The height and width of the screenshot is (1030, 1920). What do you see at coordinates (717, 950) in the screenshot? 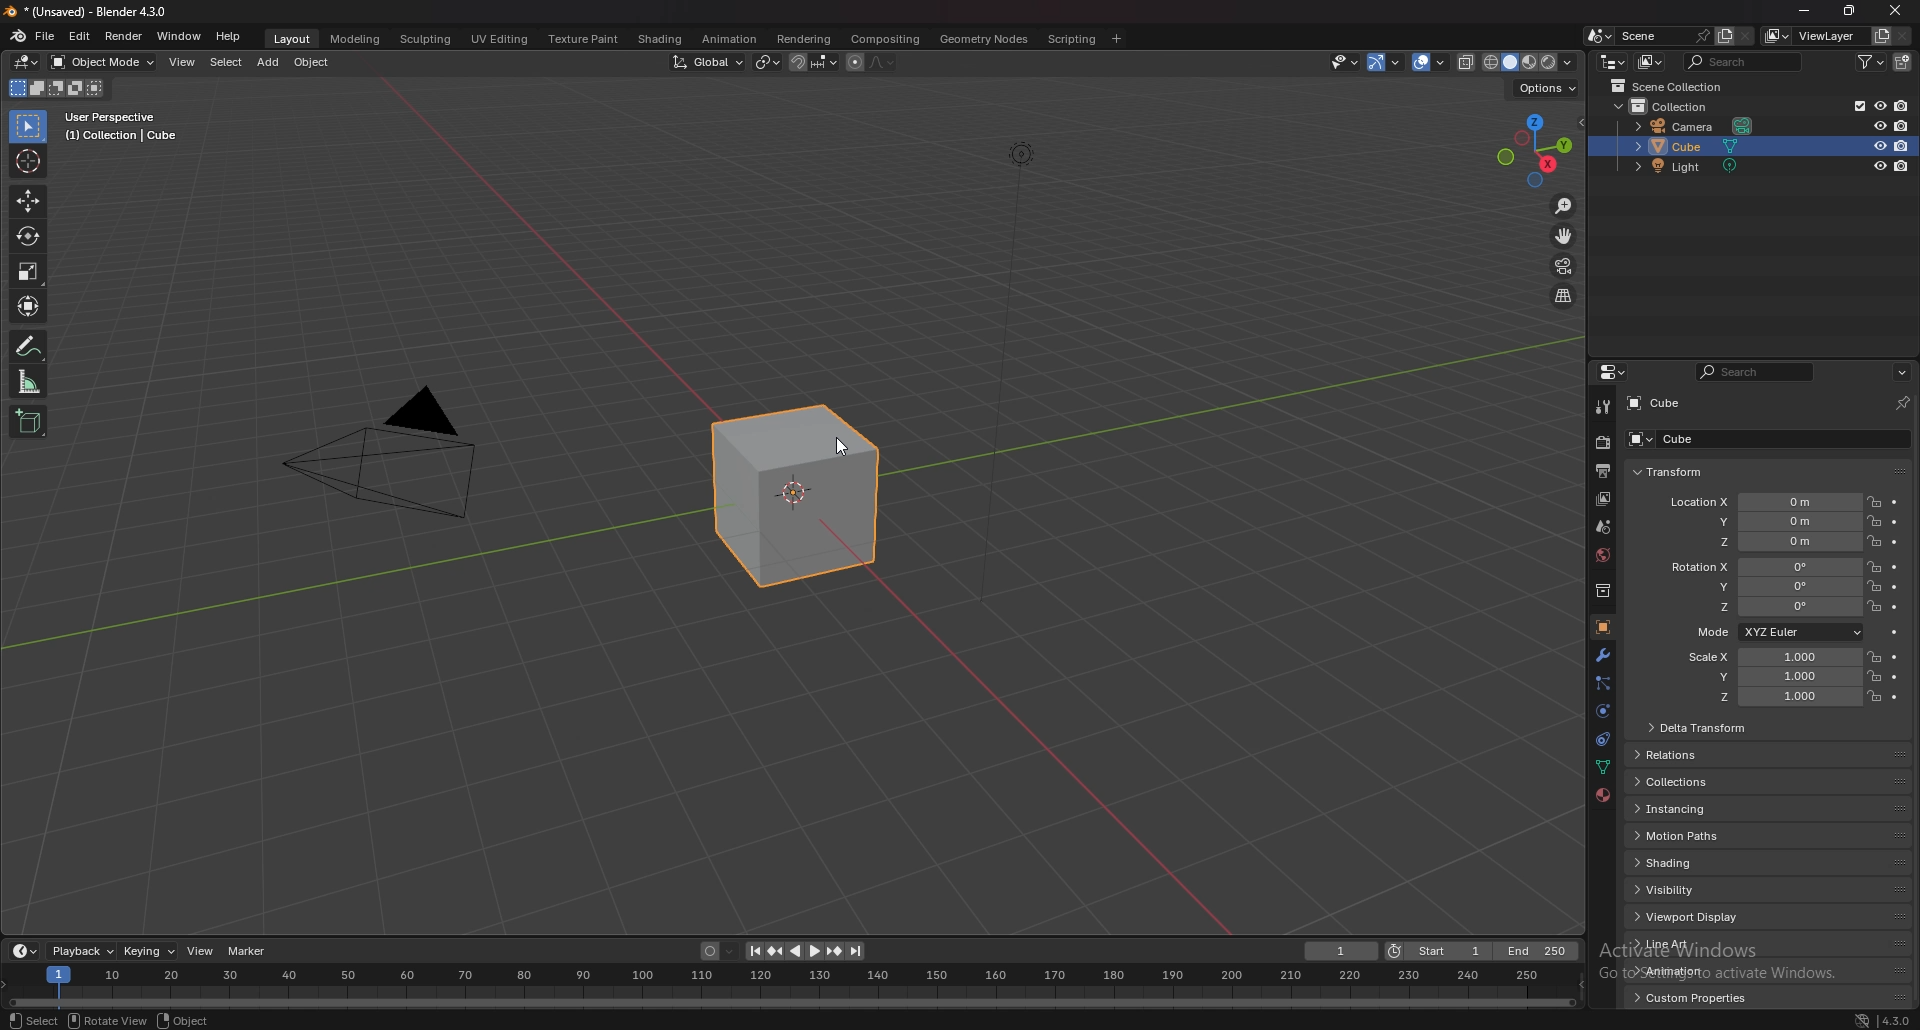
I see `auto keying` at bounding box center [717, 950].